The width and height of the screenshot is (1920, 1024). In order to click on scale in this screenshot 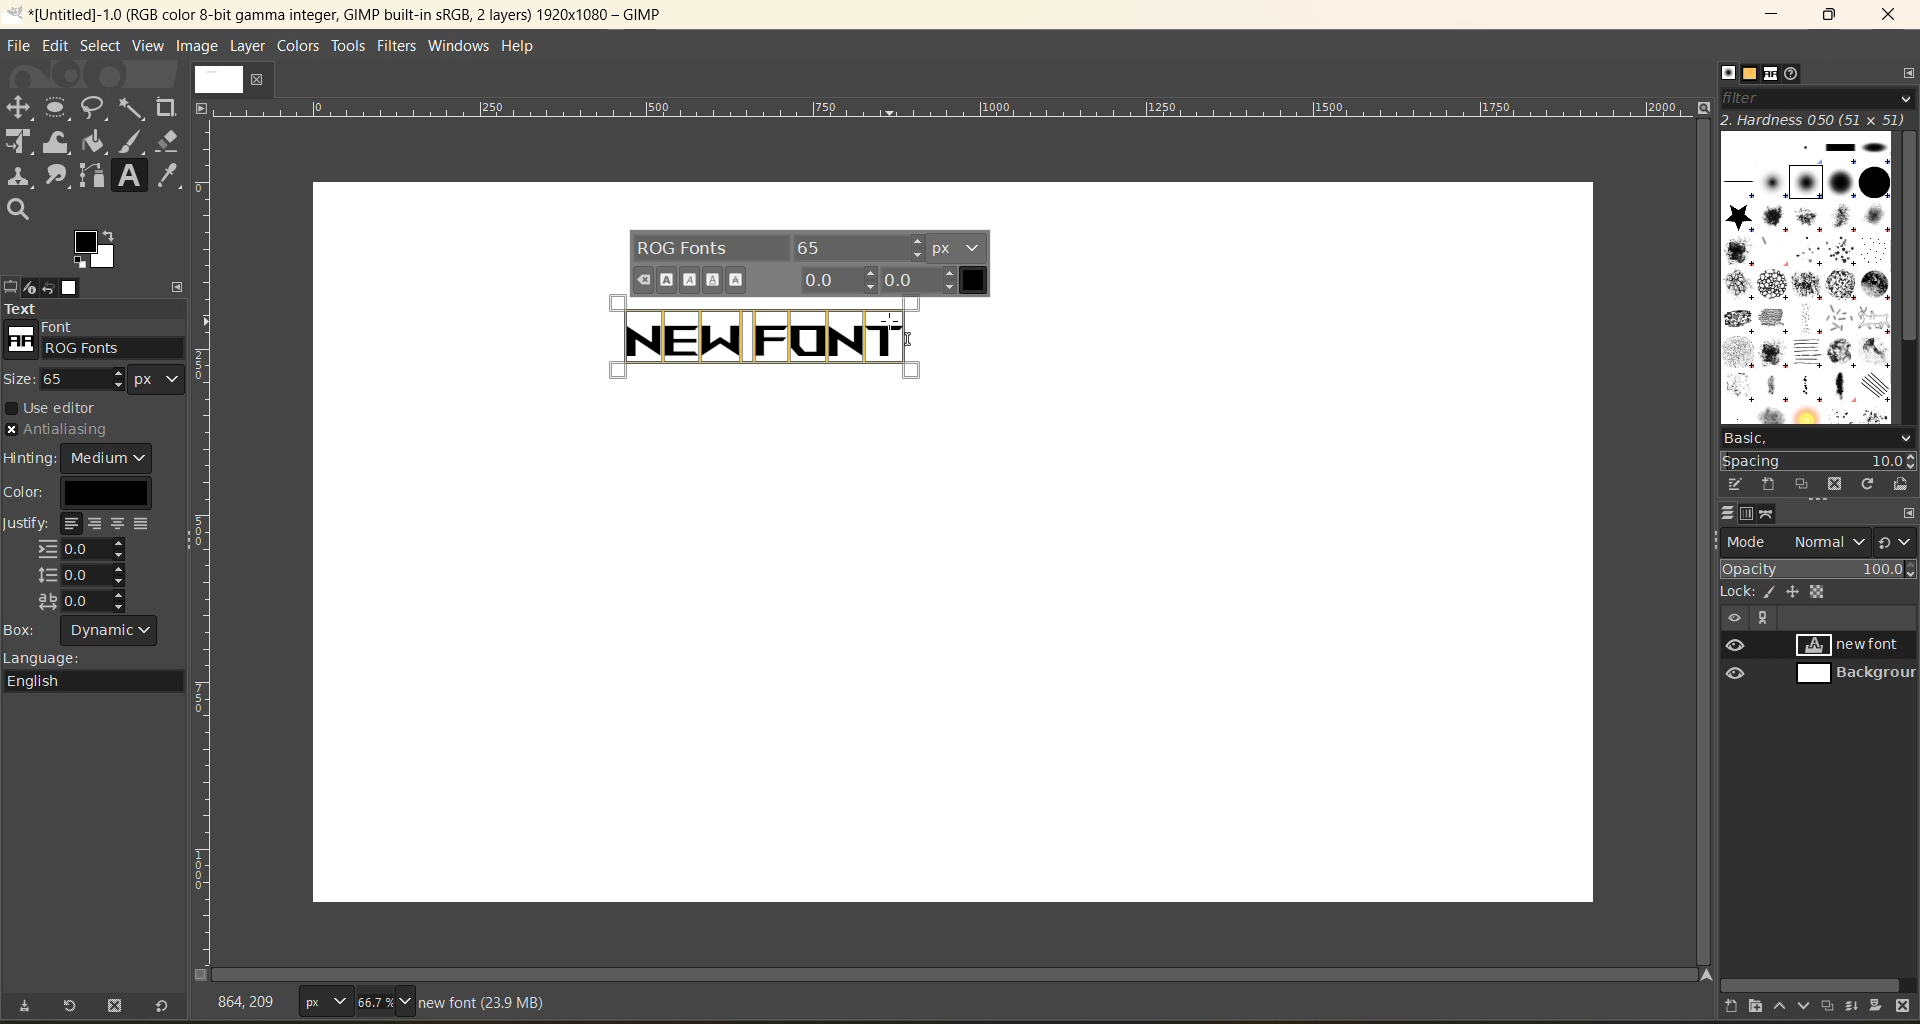, I will do `click(950, 109)`.